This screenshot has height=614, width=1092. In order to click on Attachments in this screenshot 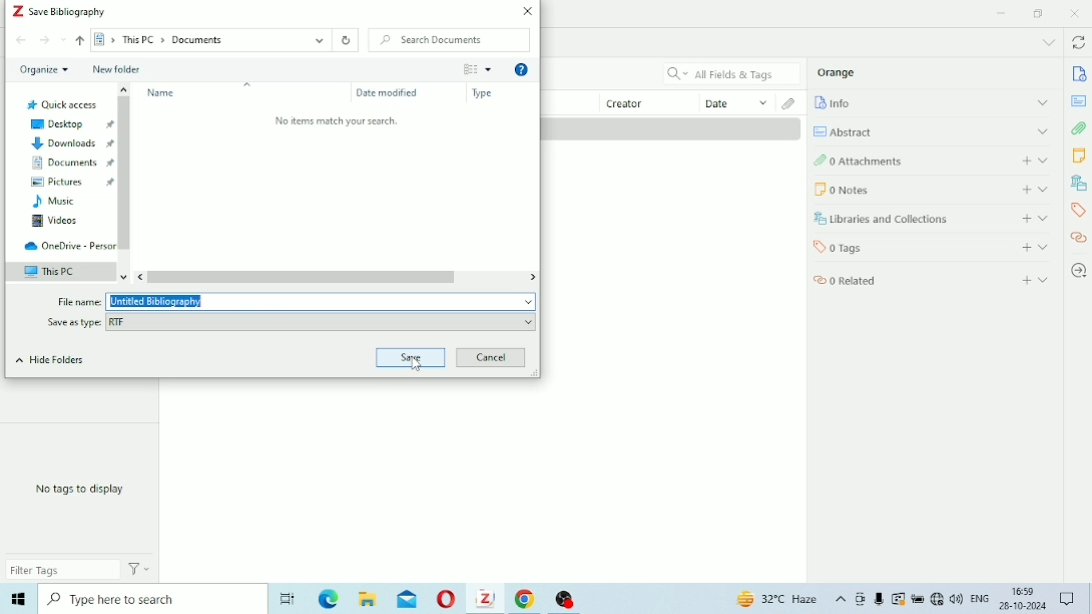, I will do `click(929, 159)`.